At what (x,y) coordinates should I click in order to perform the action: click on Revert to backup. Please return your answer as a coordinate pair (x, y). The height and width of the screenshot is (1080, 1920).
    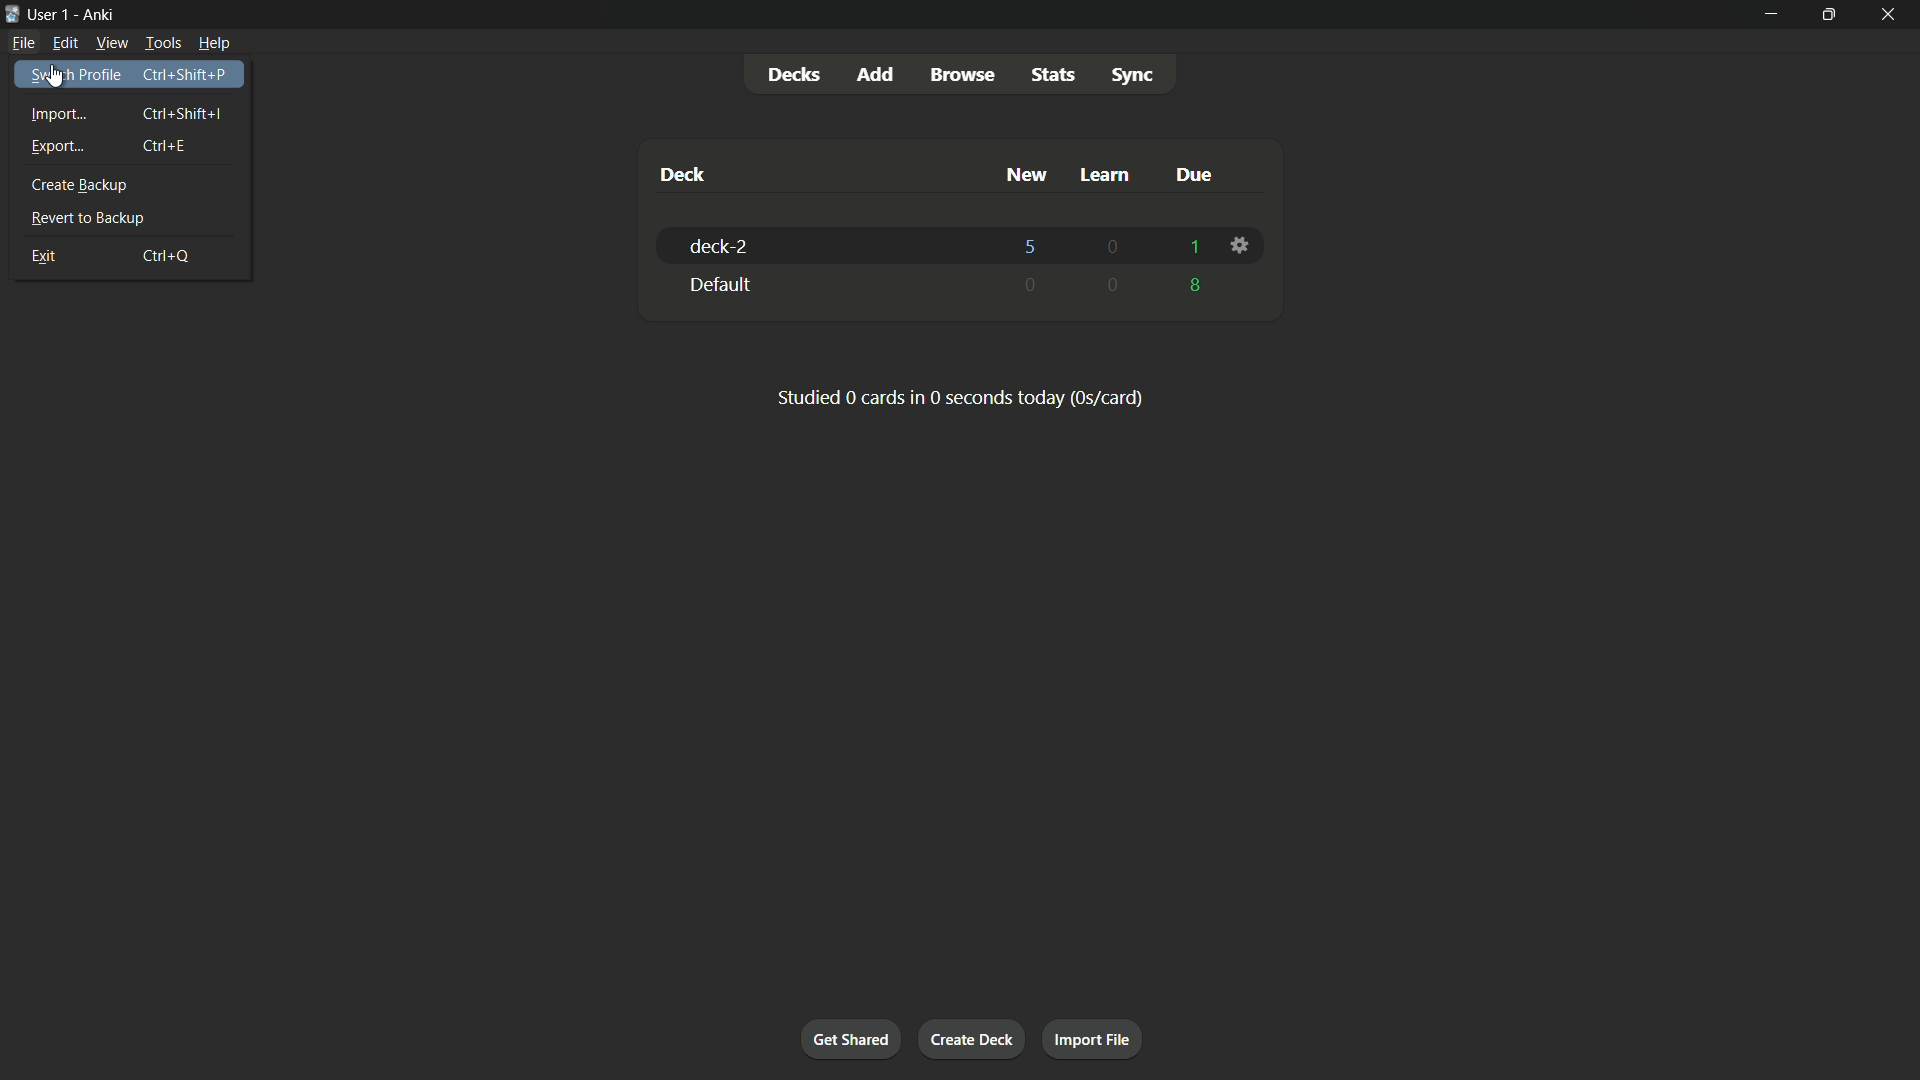
    Looking at the image, I should click on (131, 218).